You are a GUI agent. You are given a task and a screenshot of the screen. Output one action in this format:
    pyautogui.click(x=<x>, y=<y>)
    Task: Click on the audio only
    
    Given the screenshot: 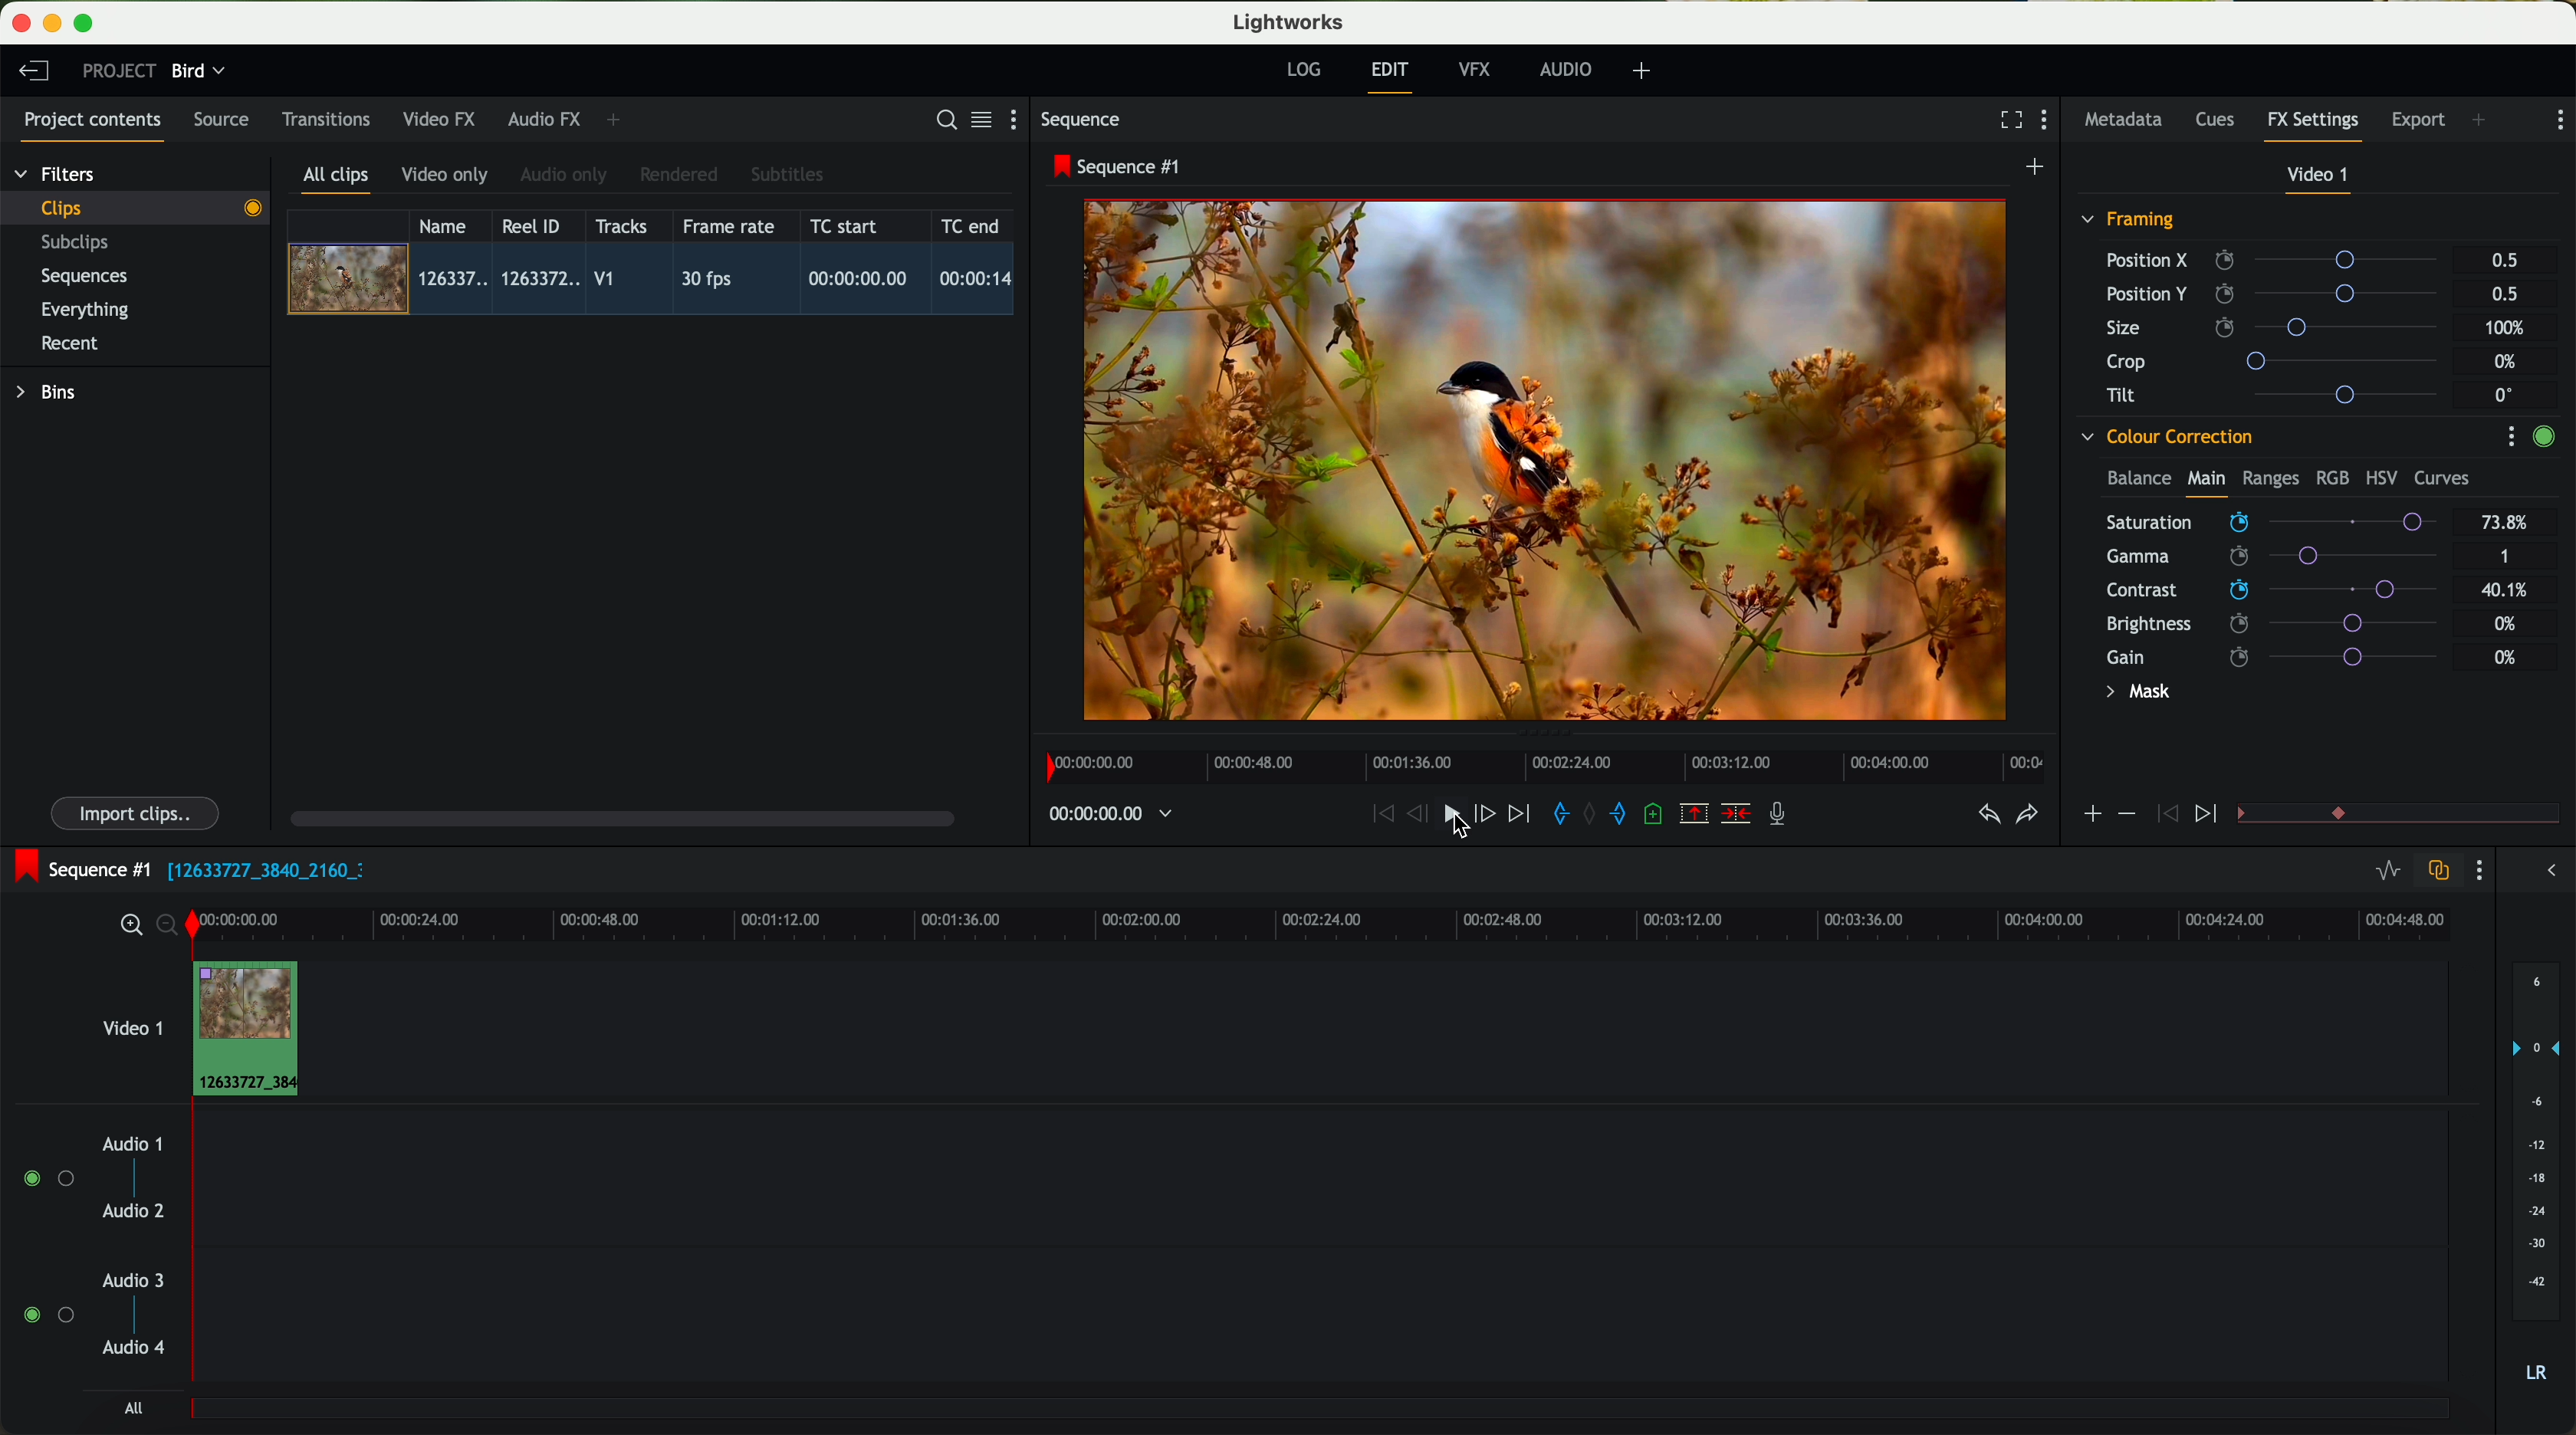 What is the action you would take?
    pyautogui.click(x=565, y=175)
    